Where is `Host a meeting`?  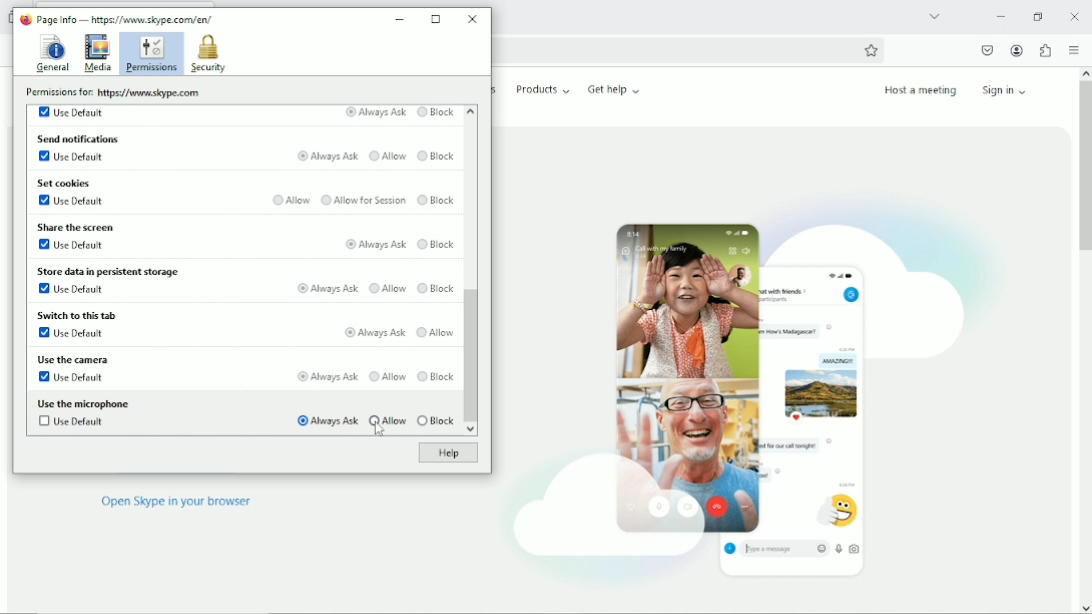
Host a meeting is located at coordinates (919, 90).